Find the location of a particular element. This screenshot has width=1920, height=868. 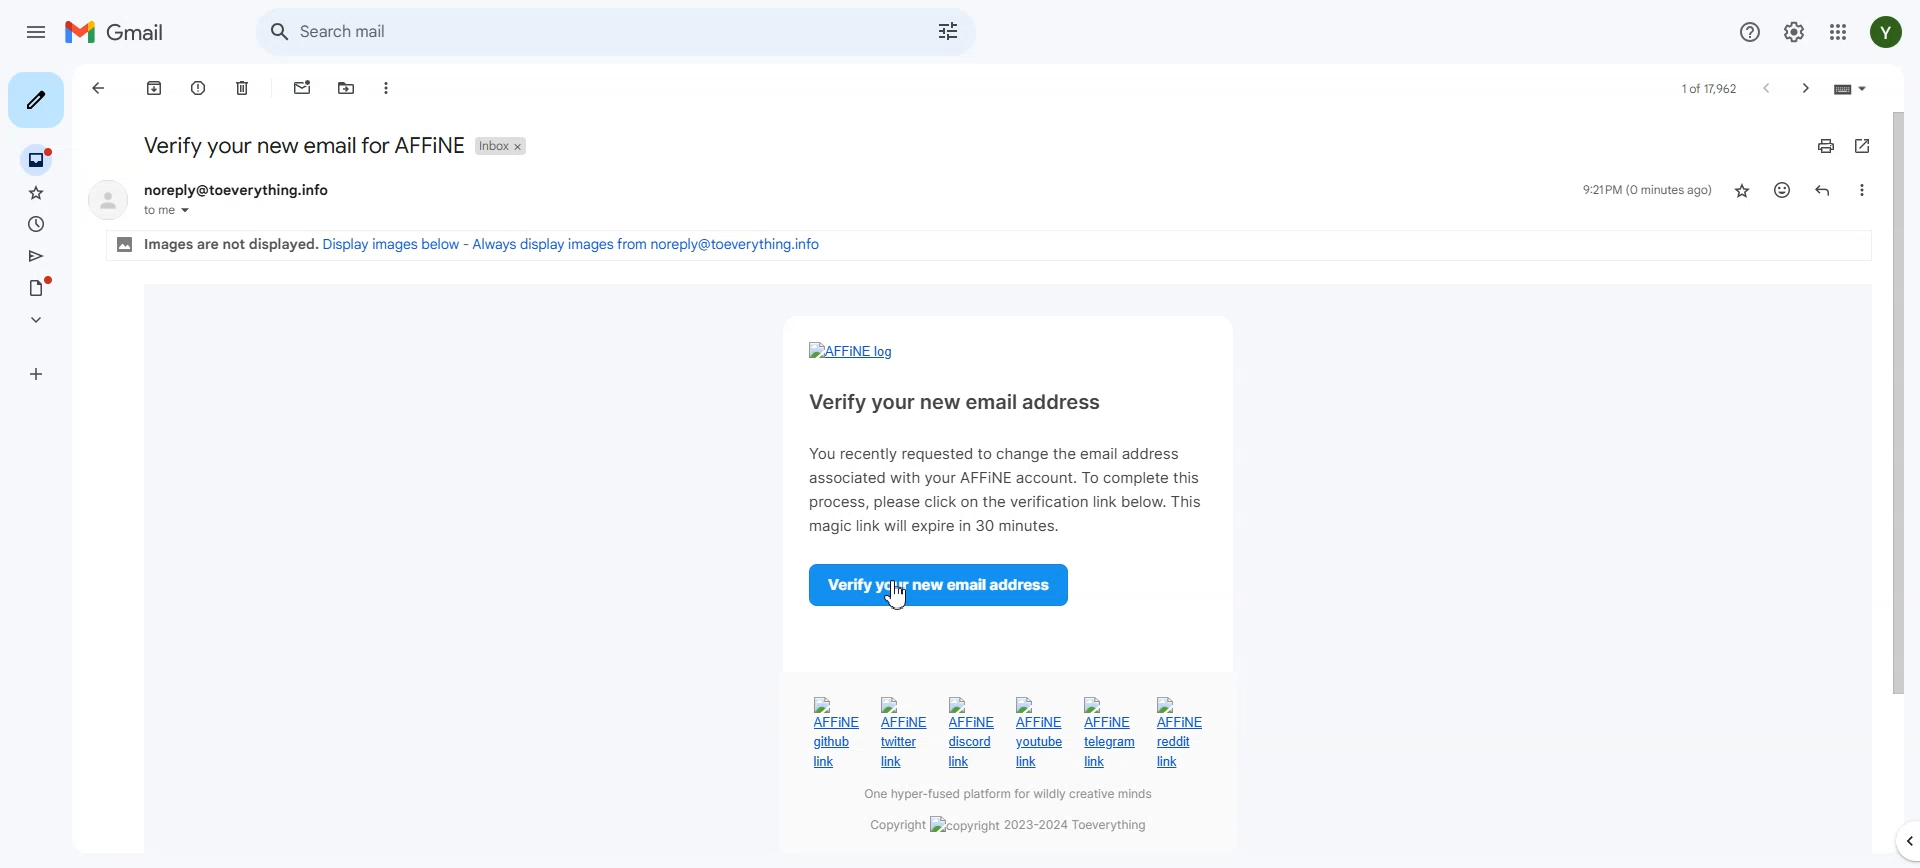

Achieve is located at coordinates (155, 89).